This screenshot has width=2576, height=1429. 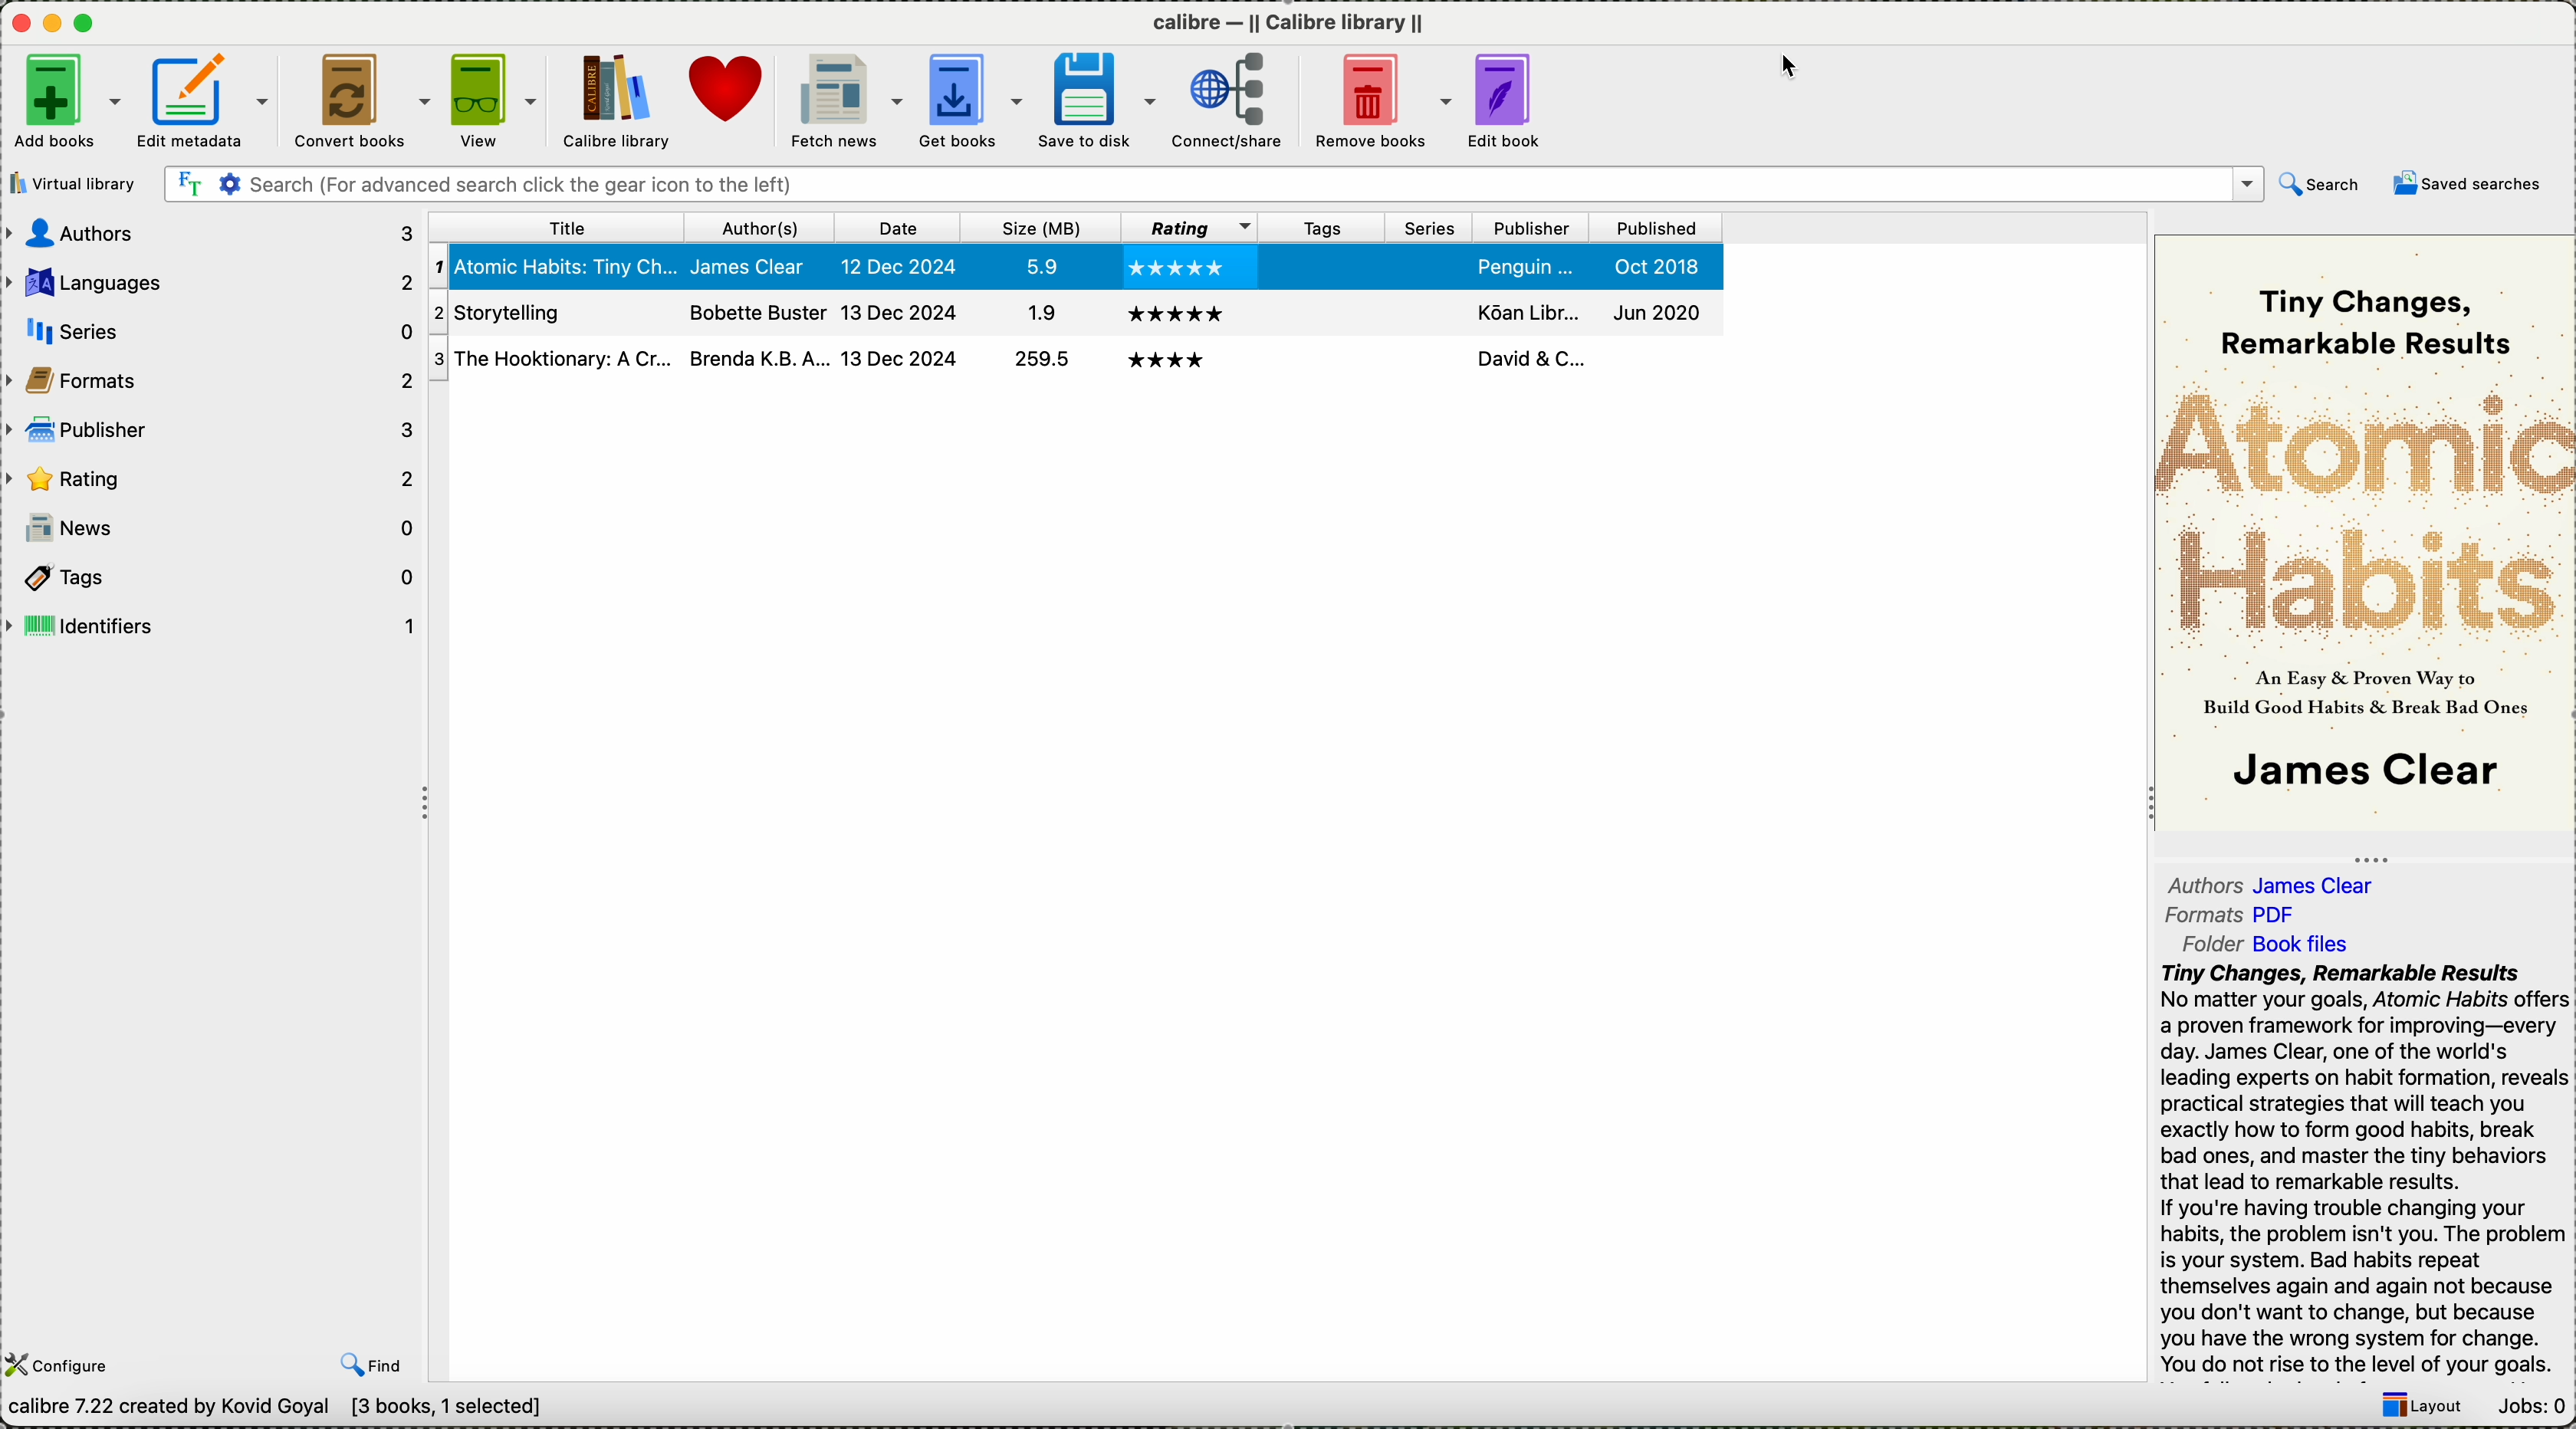 I want to click on 12 dEC 2024, so click(x=902, y=268).